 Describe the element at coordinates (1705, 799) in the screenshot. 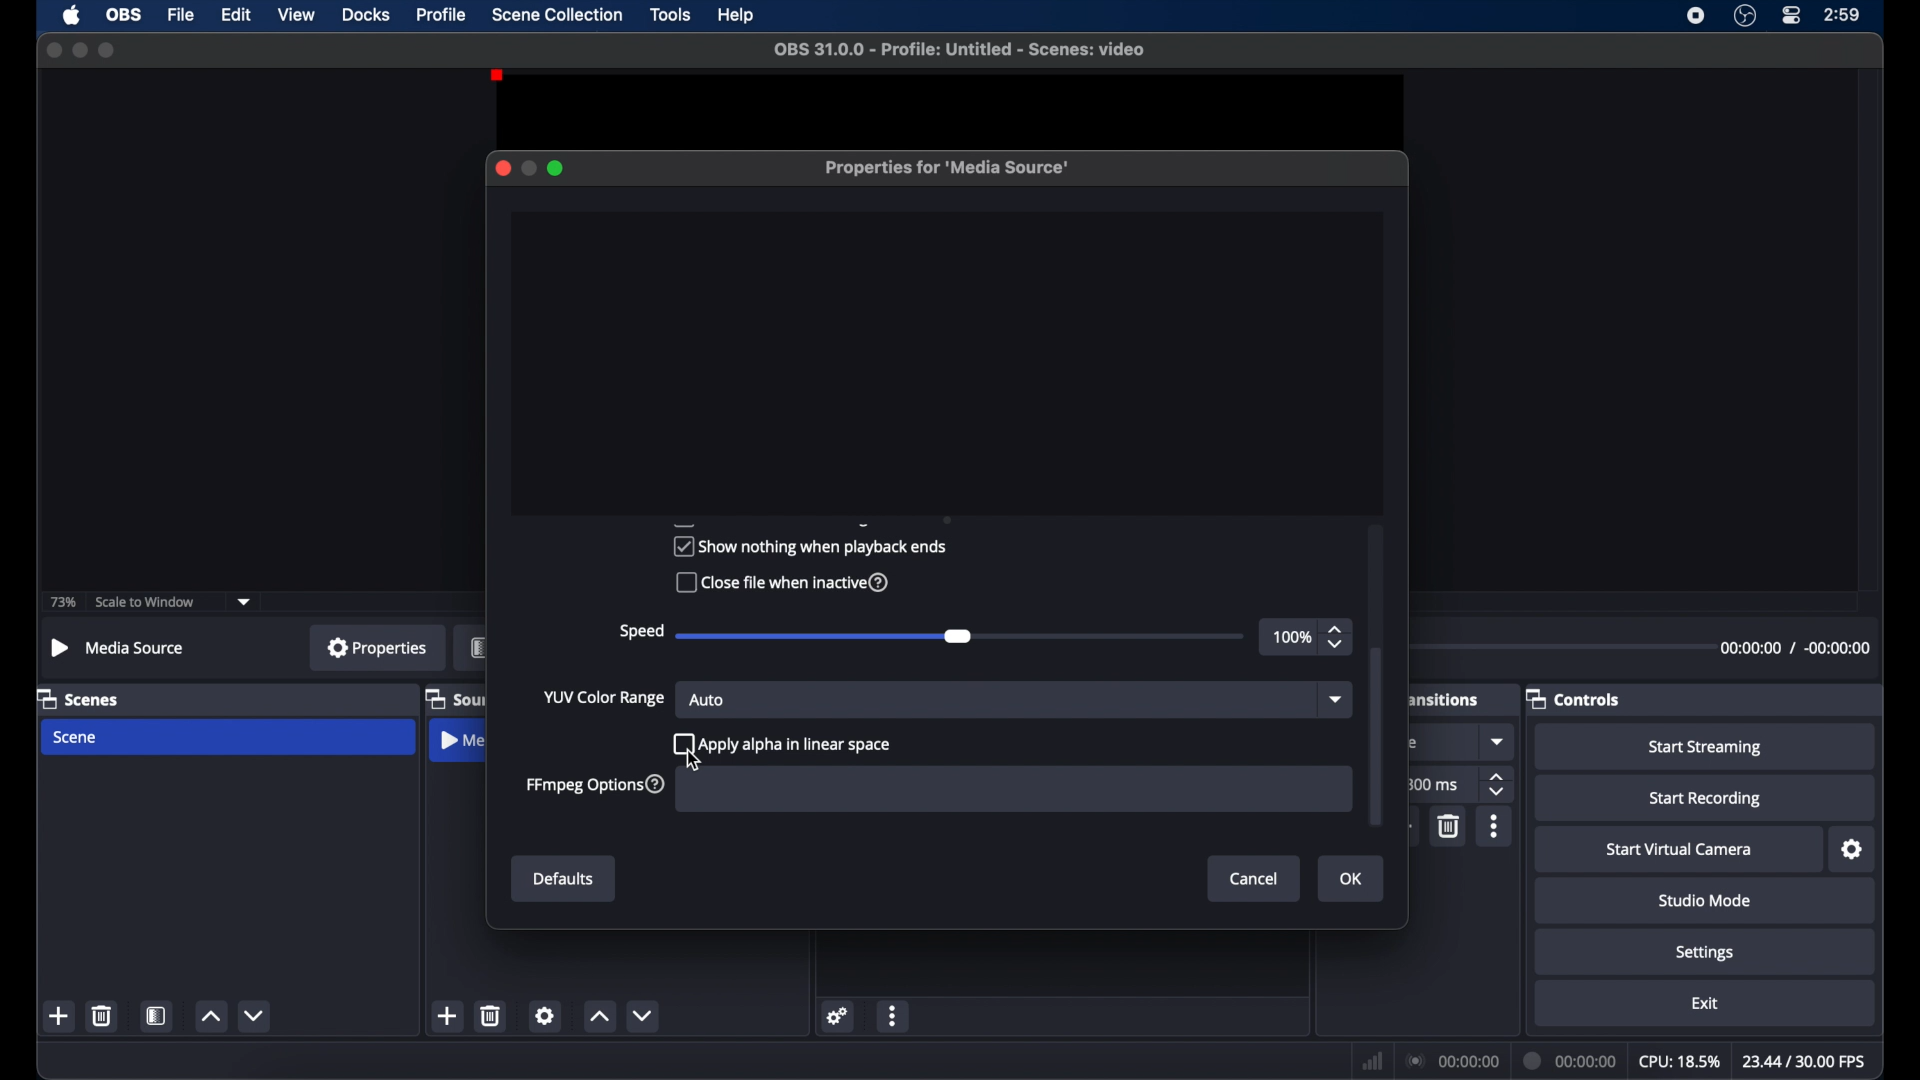

I see `start recording` at that location.